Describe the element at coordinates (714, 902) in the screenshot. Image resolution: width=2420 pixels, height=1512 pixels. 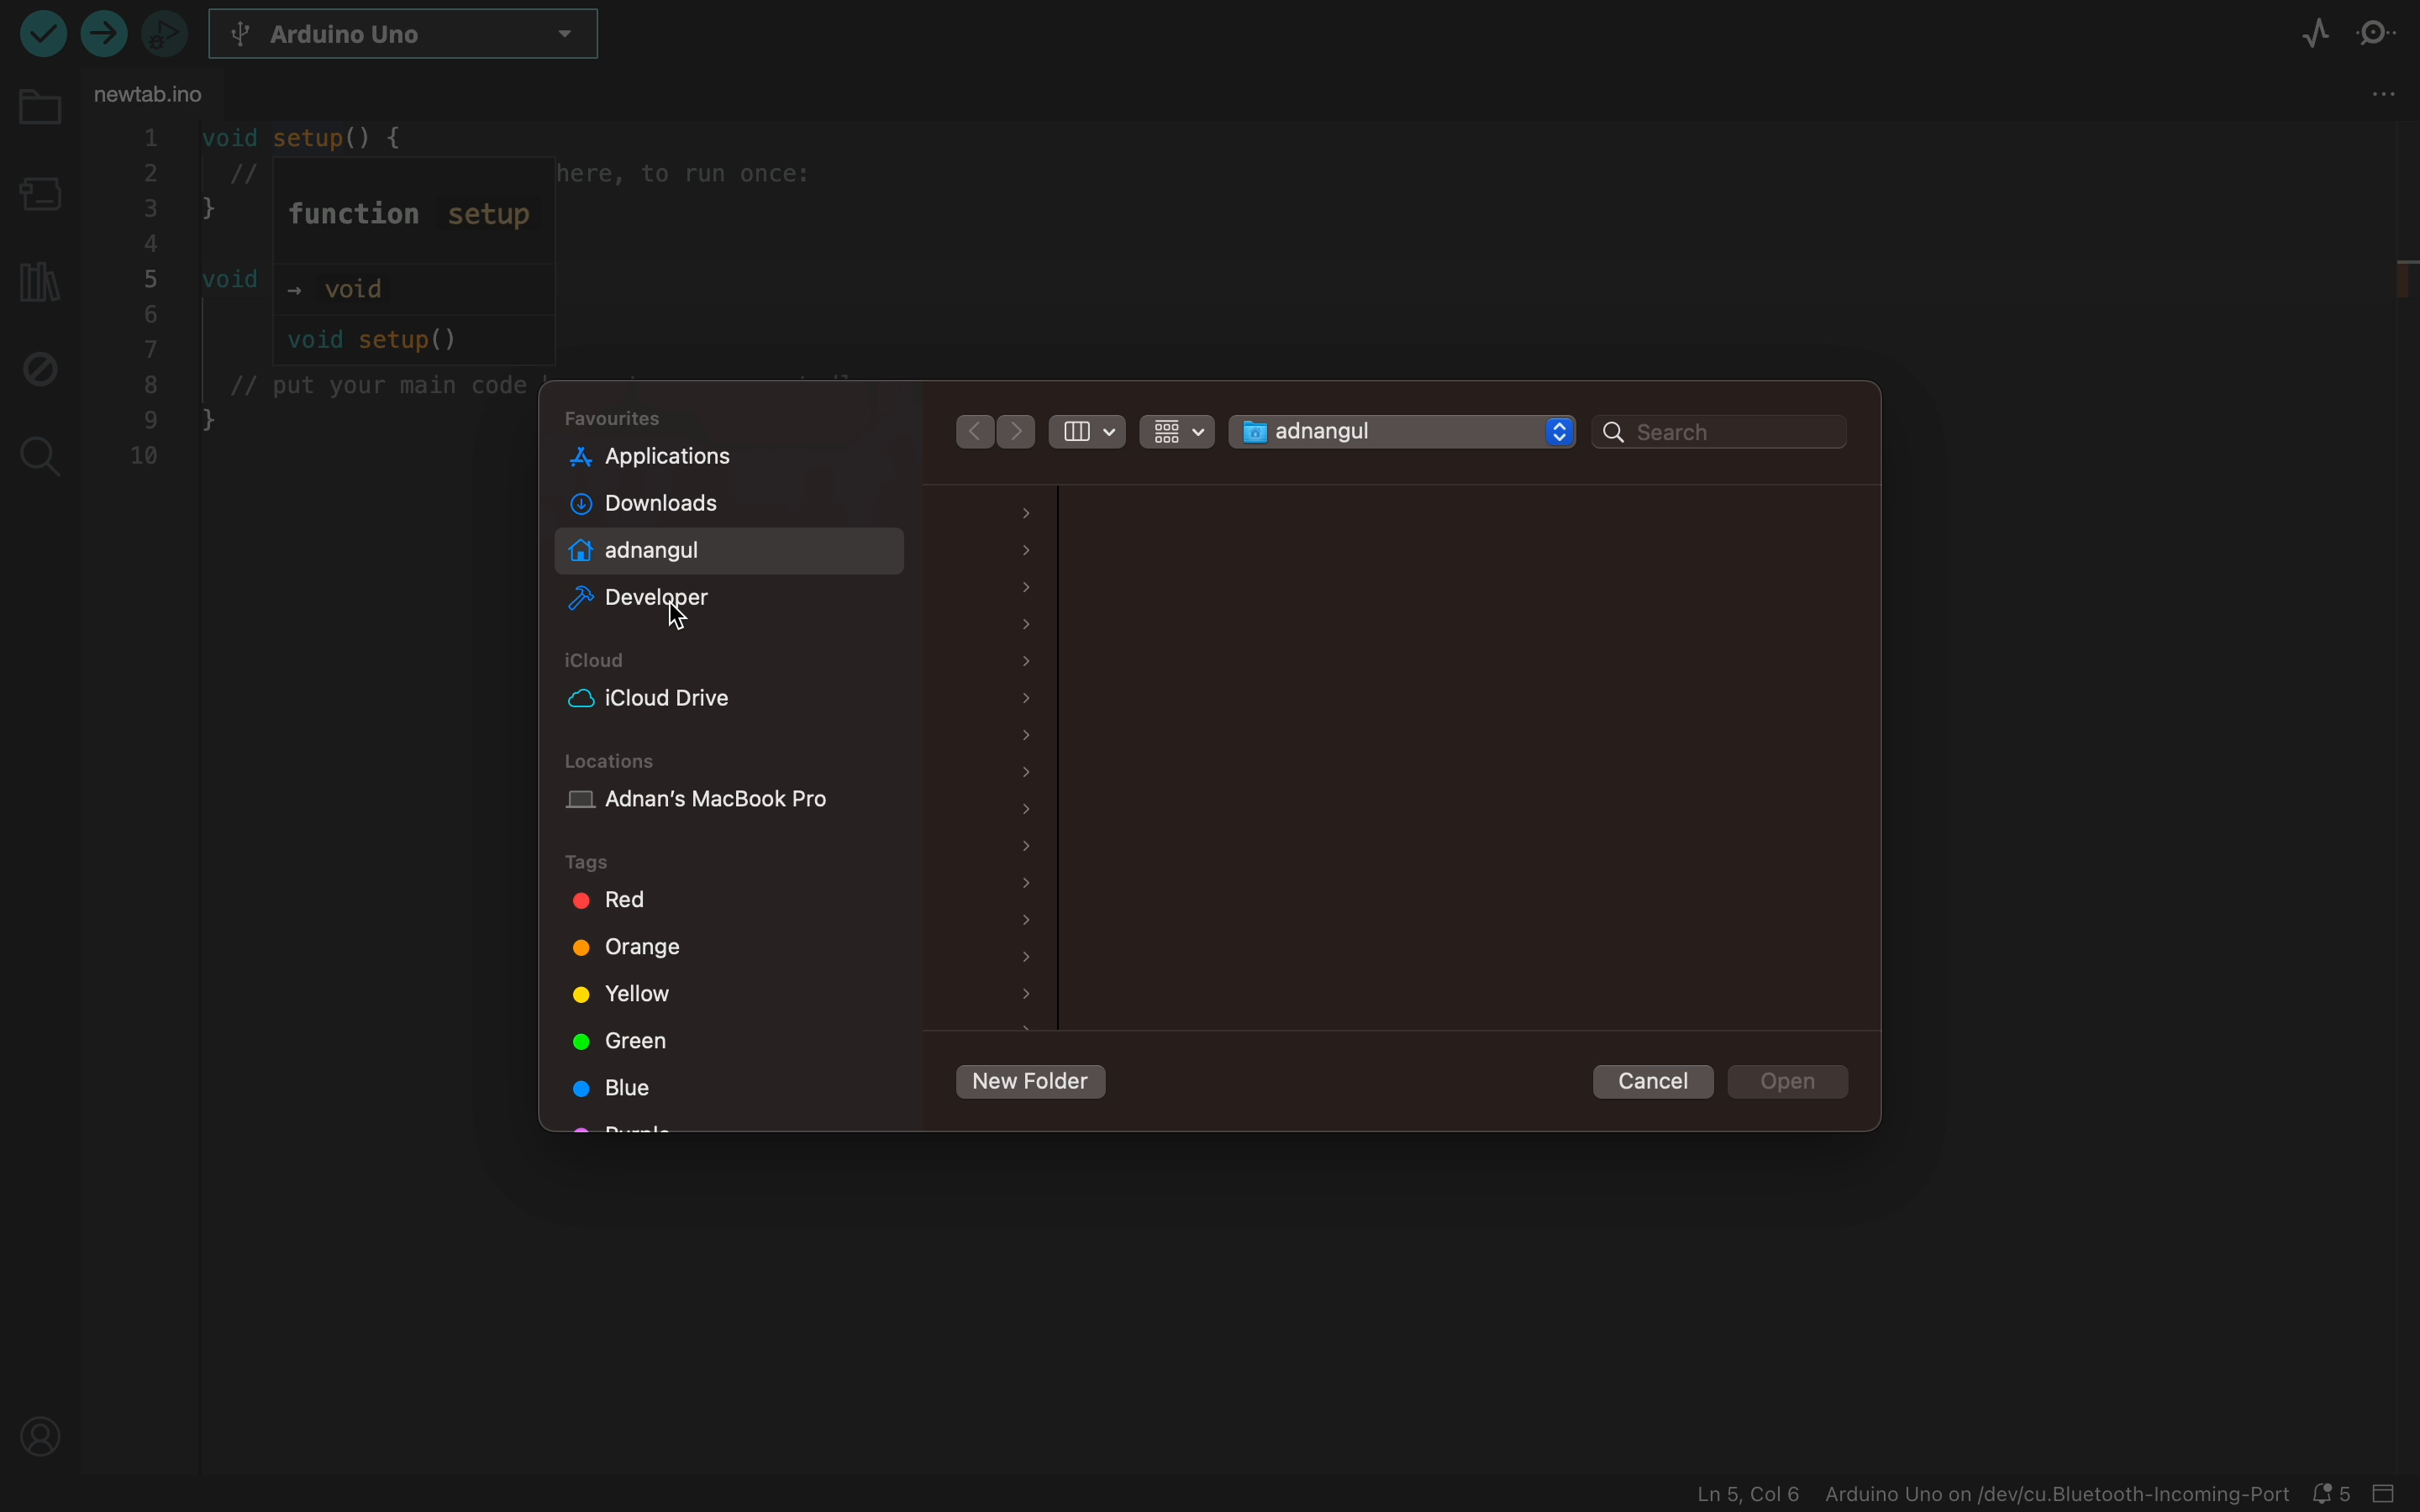
I see `tags` at that location.